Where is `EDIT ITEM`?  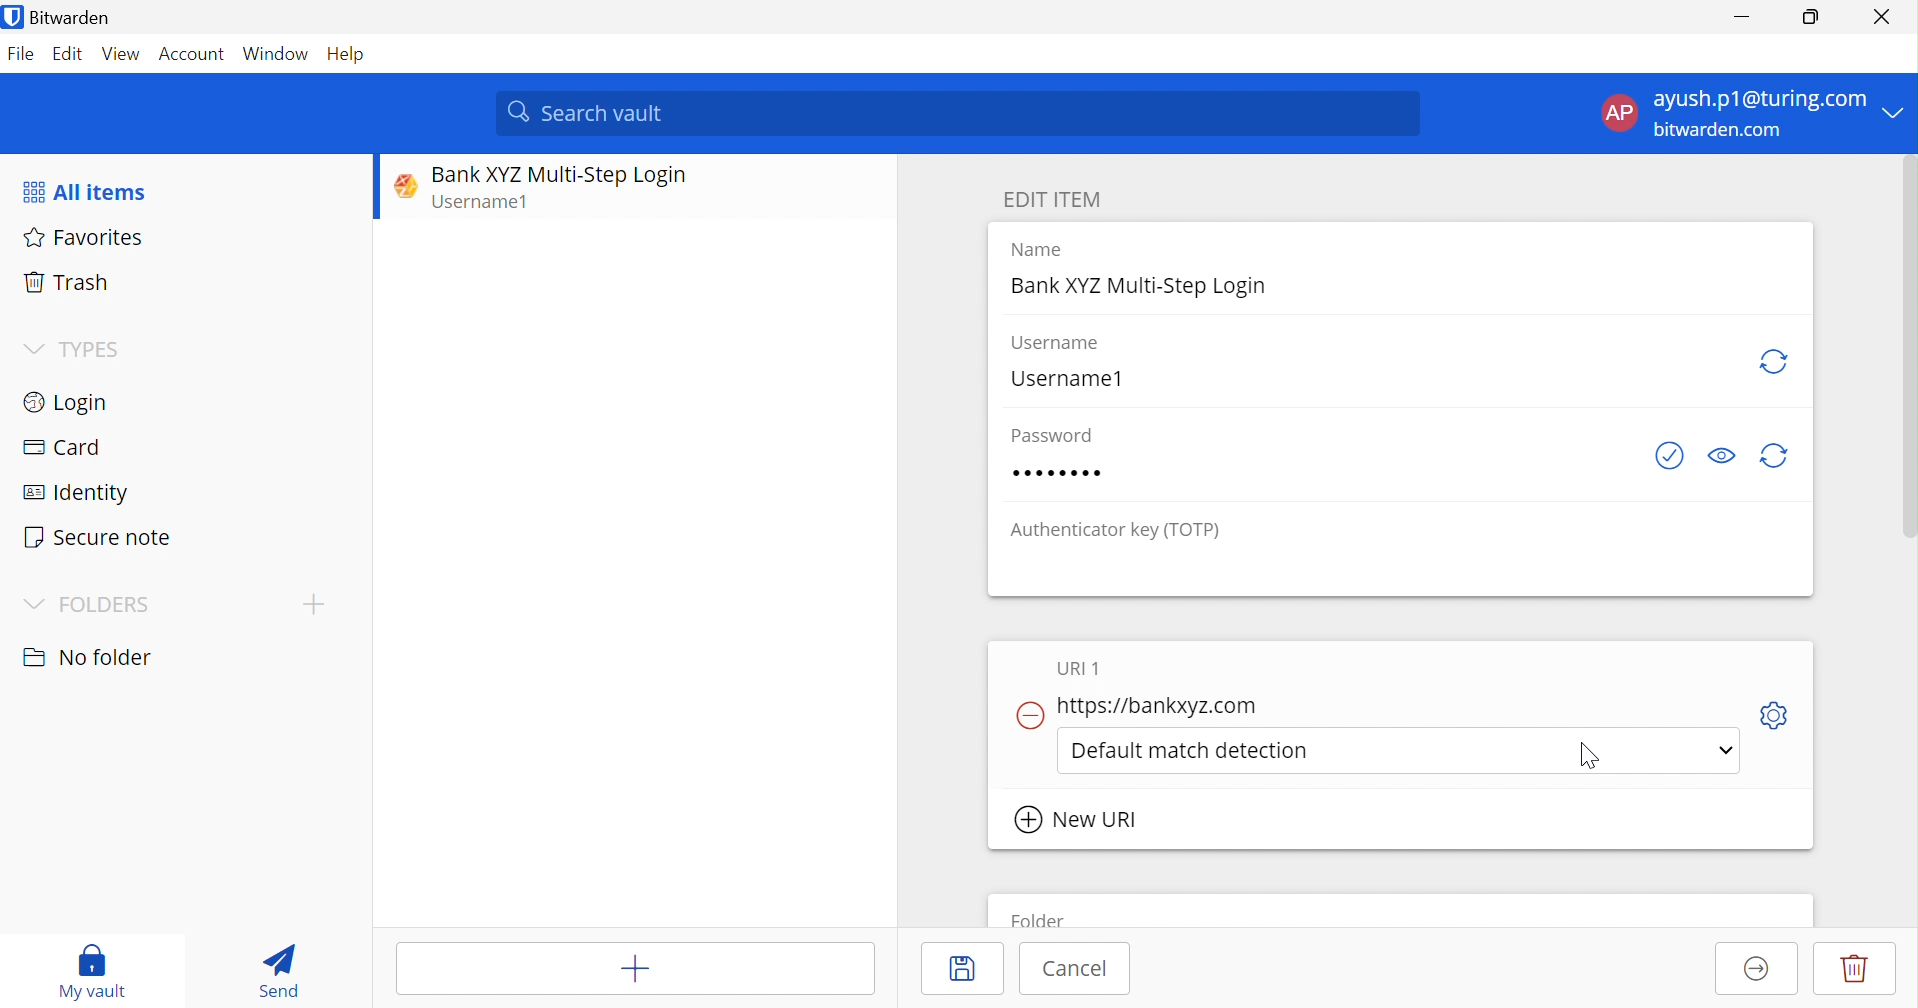
EDIT ITEM is located at coordinates (1057, 200).